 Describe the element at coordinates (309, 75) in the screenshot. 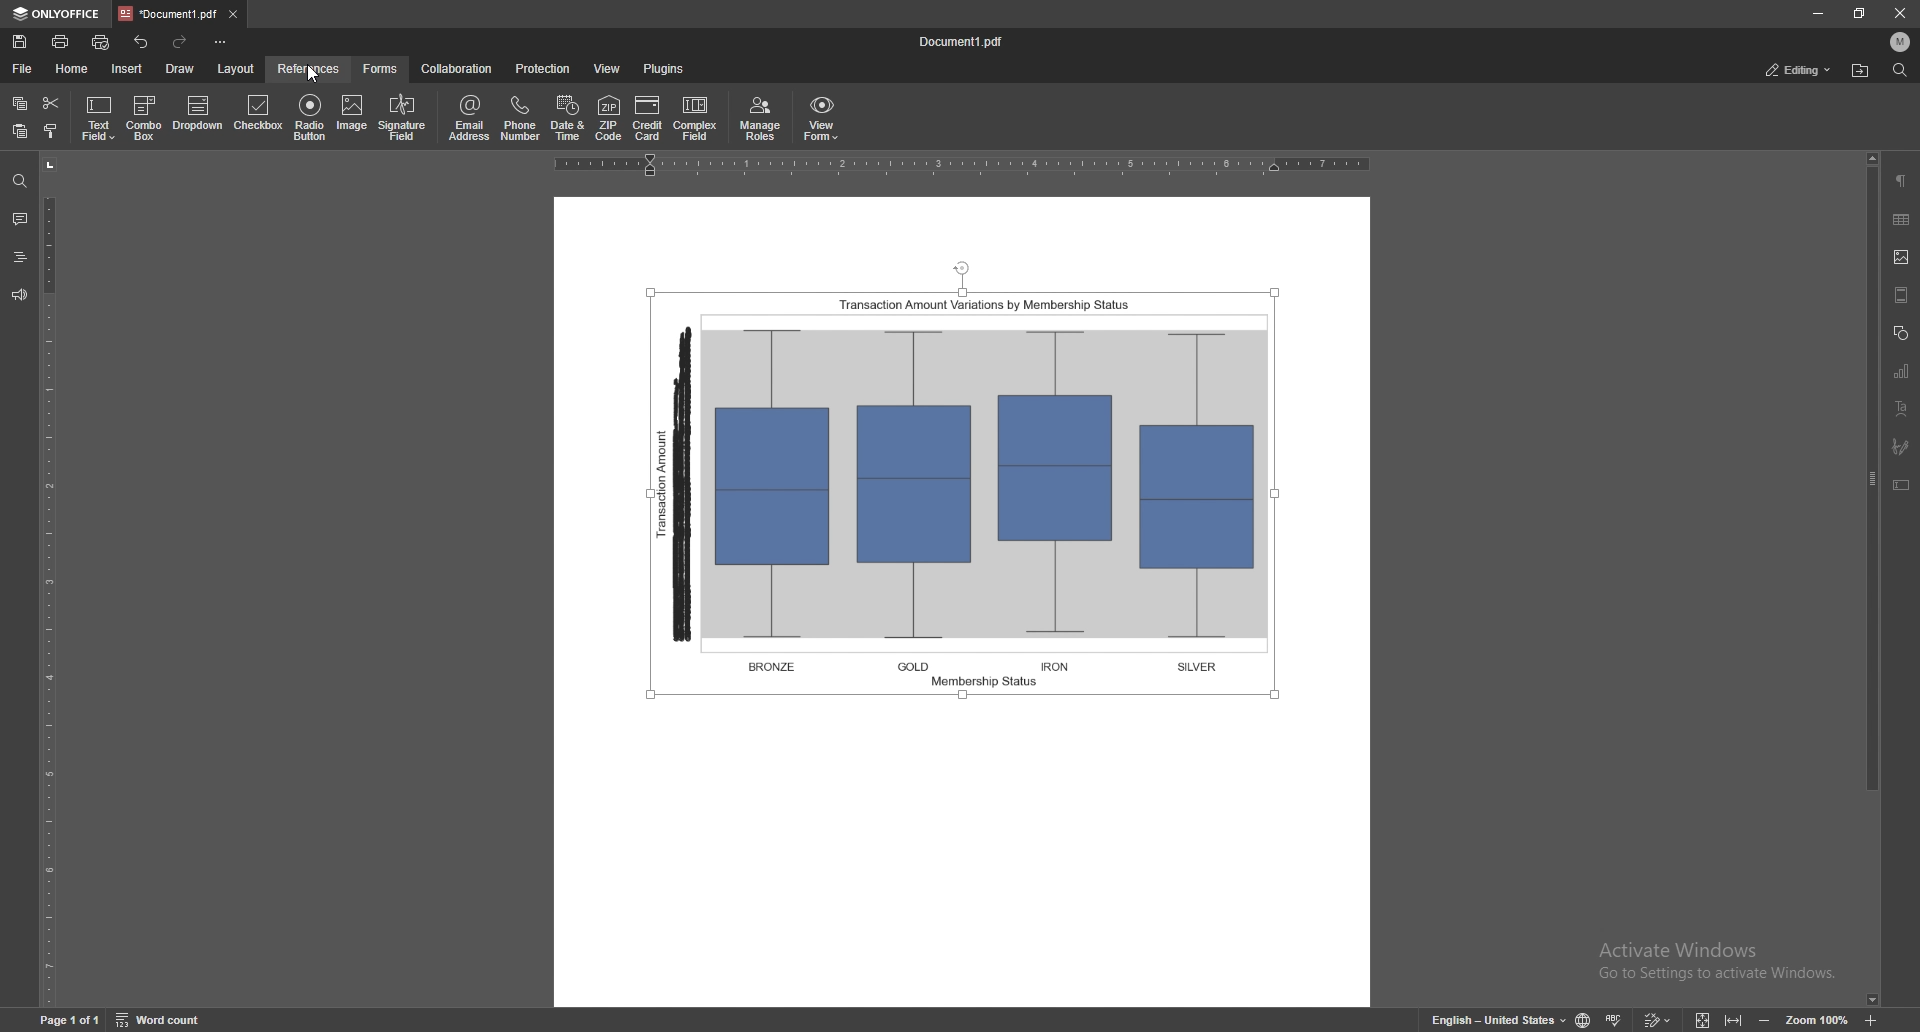

I see `cursor` at that location.